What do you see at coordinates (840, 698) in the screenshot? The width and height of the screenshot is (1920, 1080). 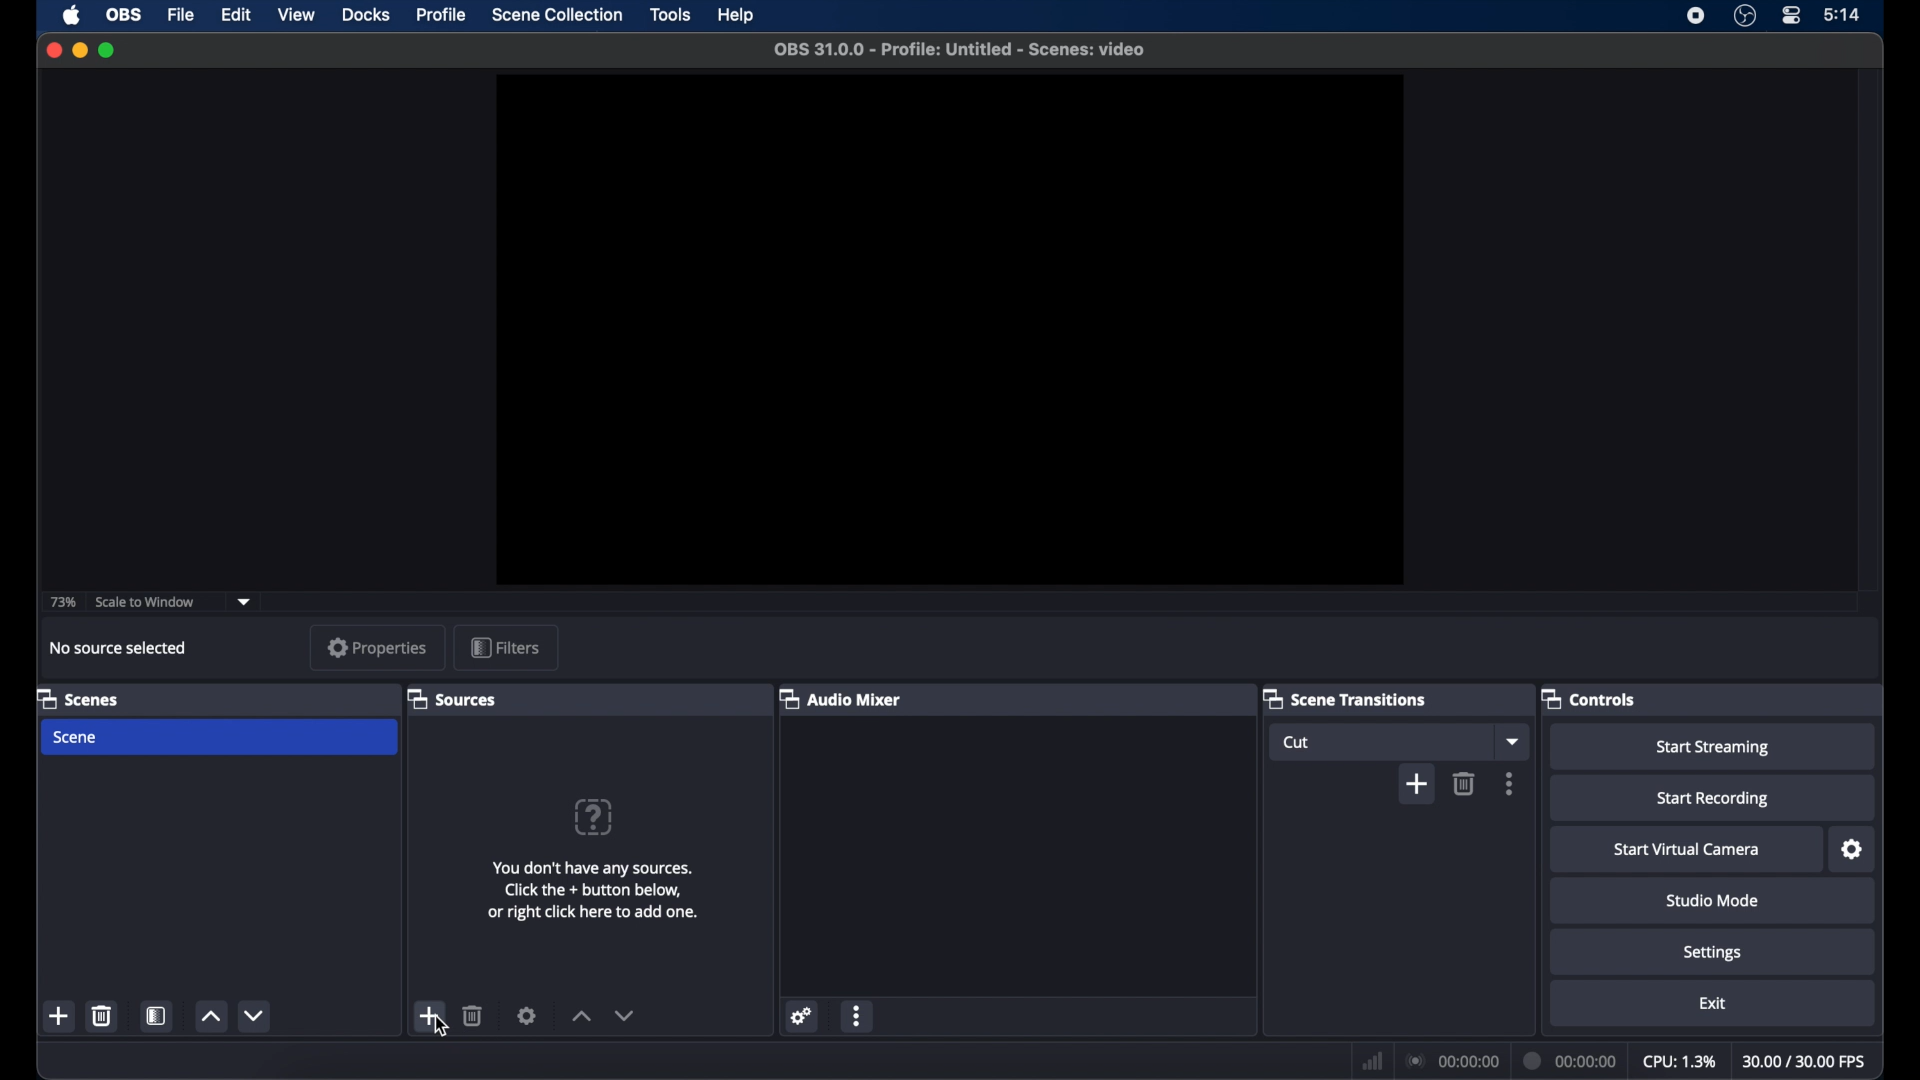 I see `audiomixer` at bounding box center [840, 698].